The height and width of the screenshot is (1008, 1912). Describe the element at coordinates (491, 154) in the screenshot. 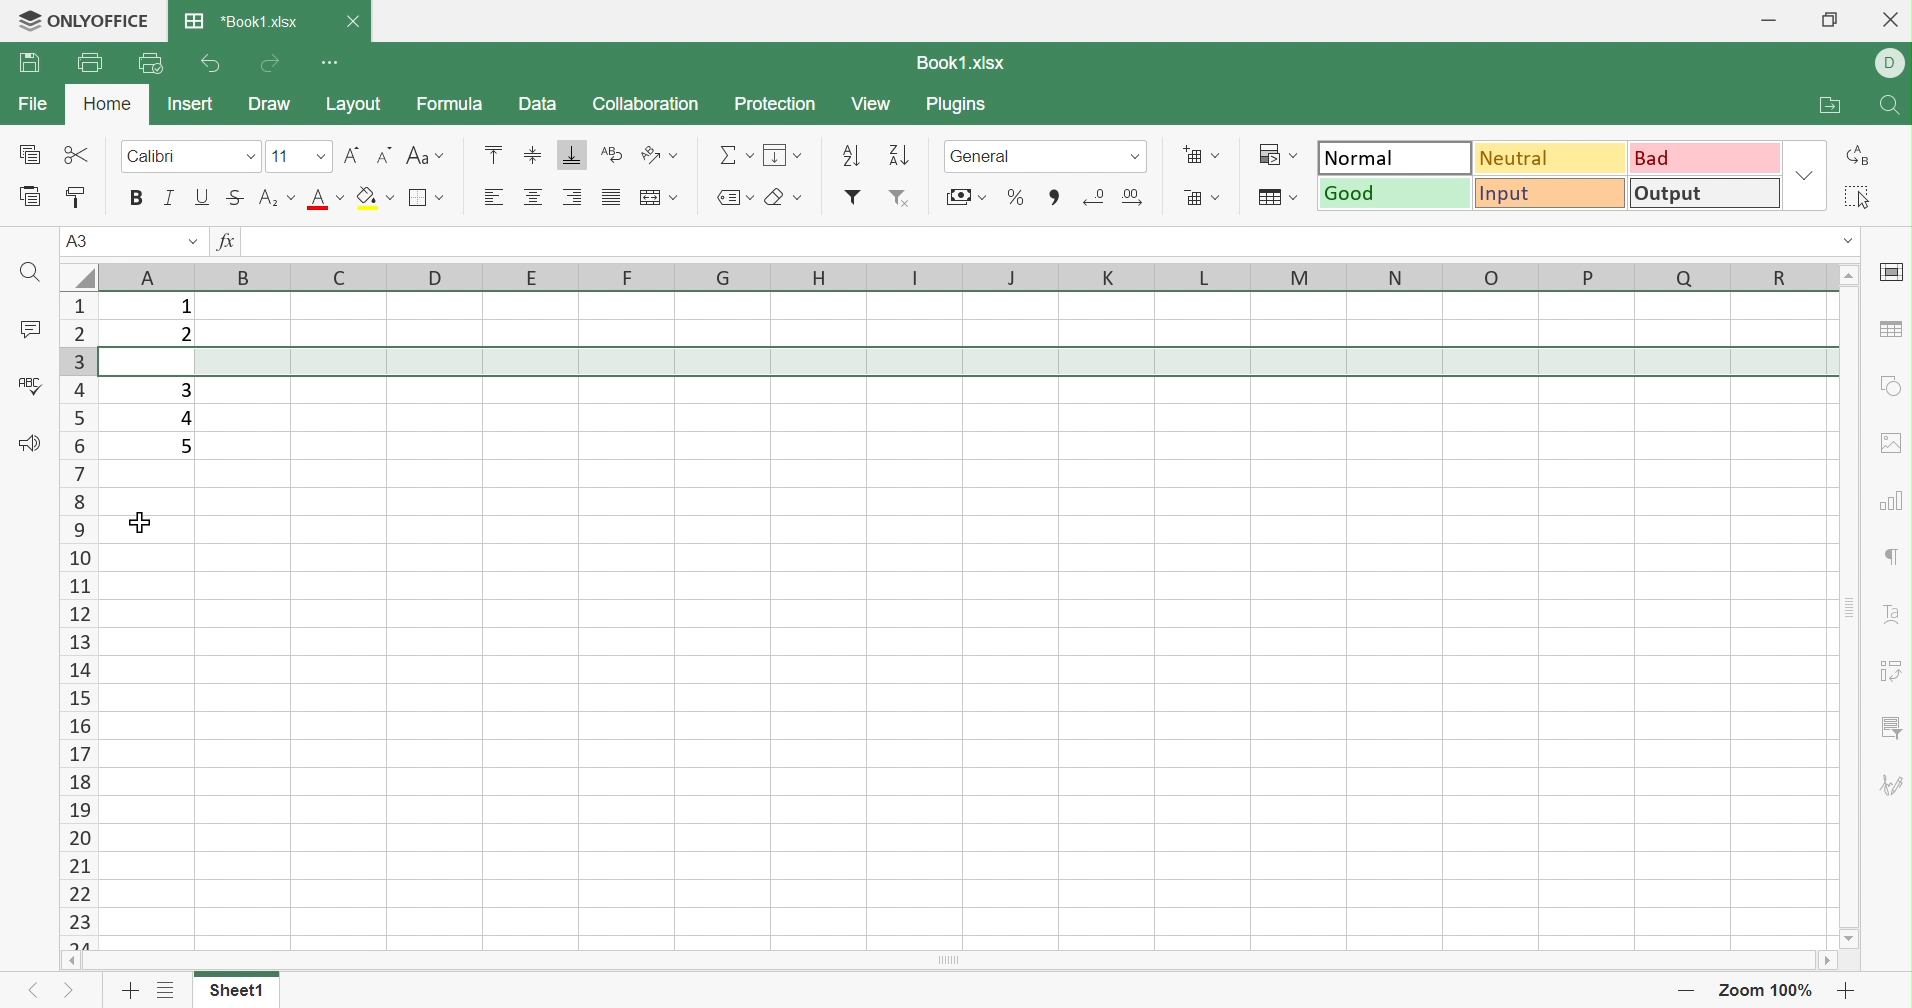

I see `Align Top` at that location.